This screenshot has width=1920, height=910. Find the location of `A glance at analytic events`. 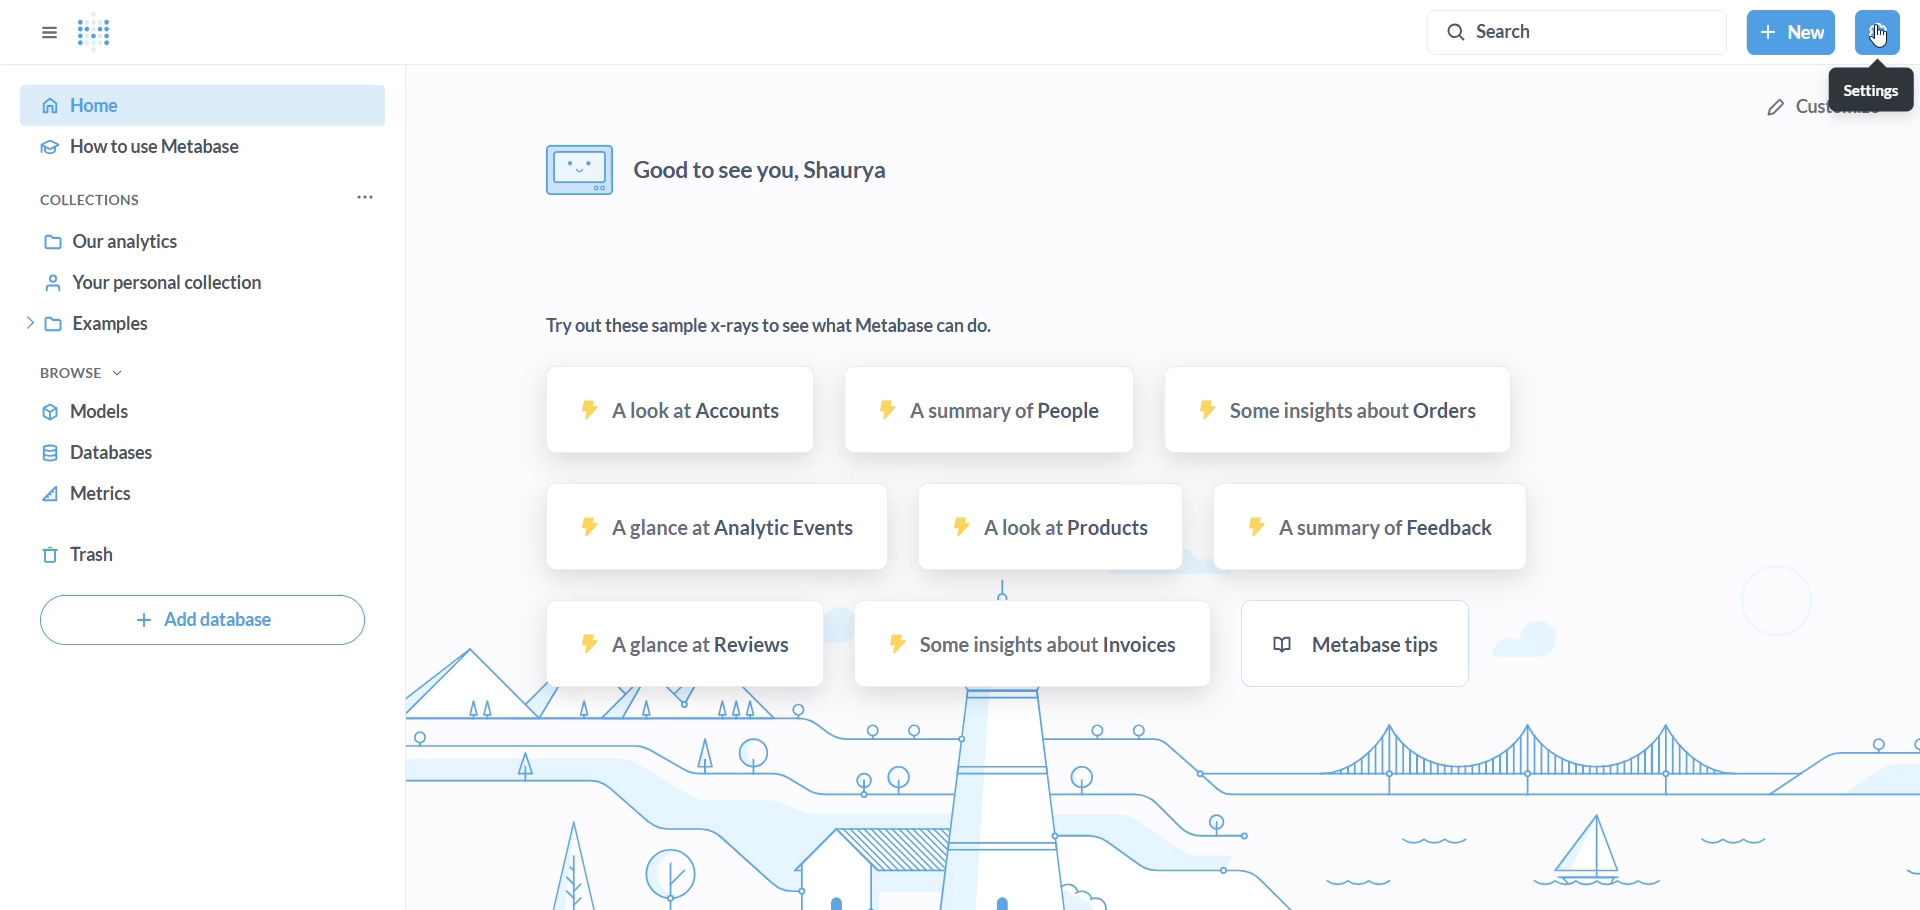

A glance at analytic events is located at coordinates (709, 526).